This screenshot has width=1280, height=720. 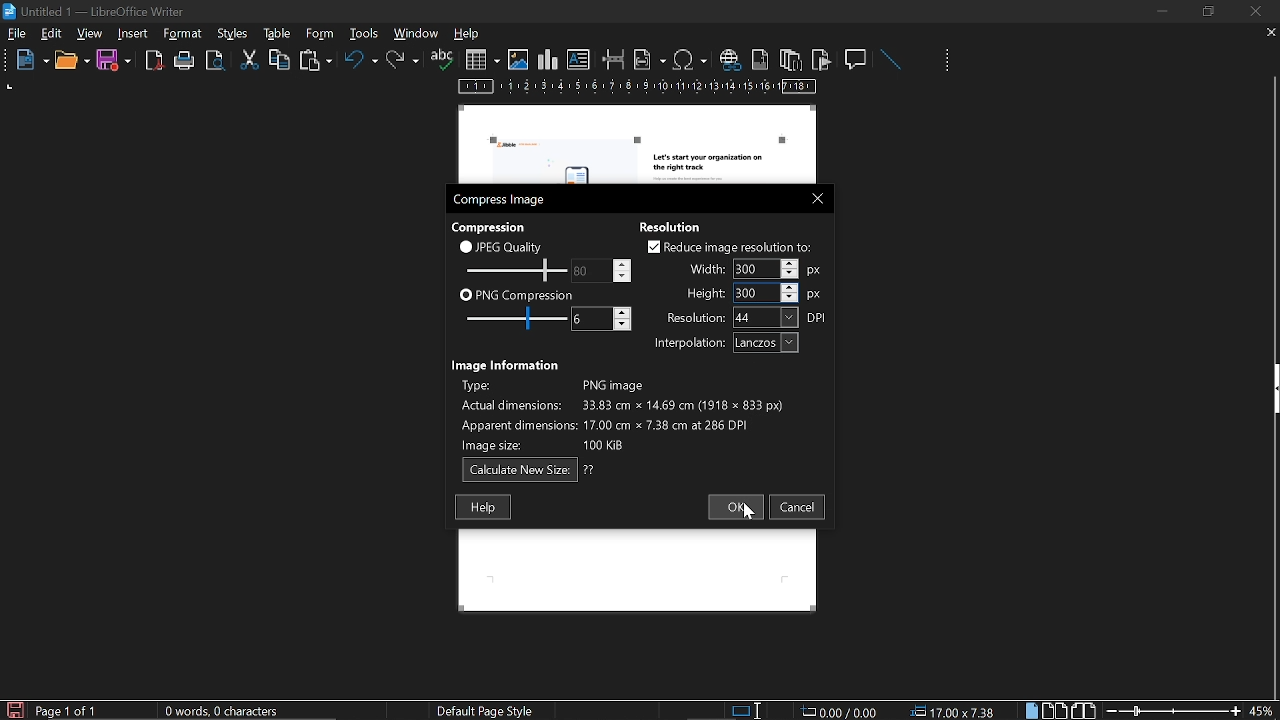 What do you see at coordinates (790, 59) in the screenshot?
I see `insert endnote` at bounding box center [790, 59].